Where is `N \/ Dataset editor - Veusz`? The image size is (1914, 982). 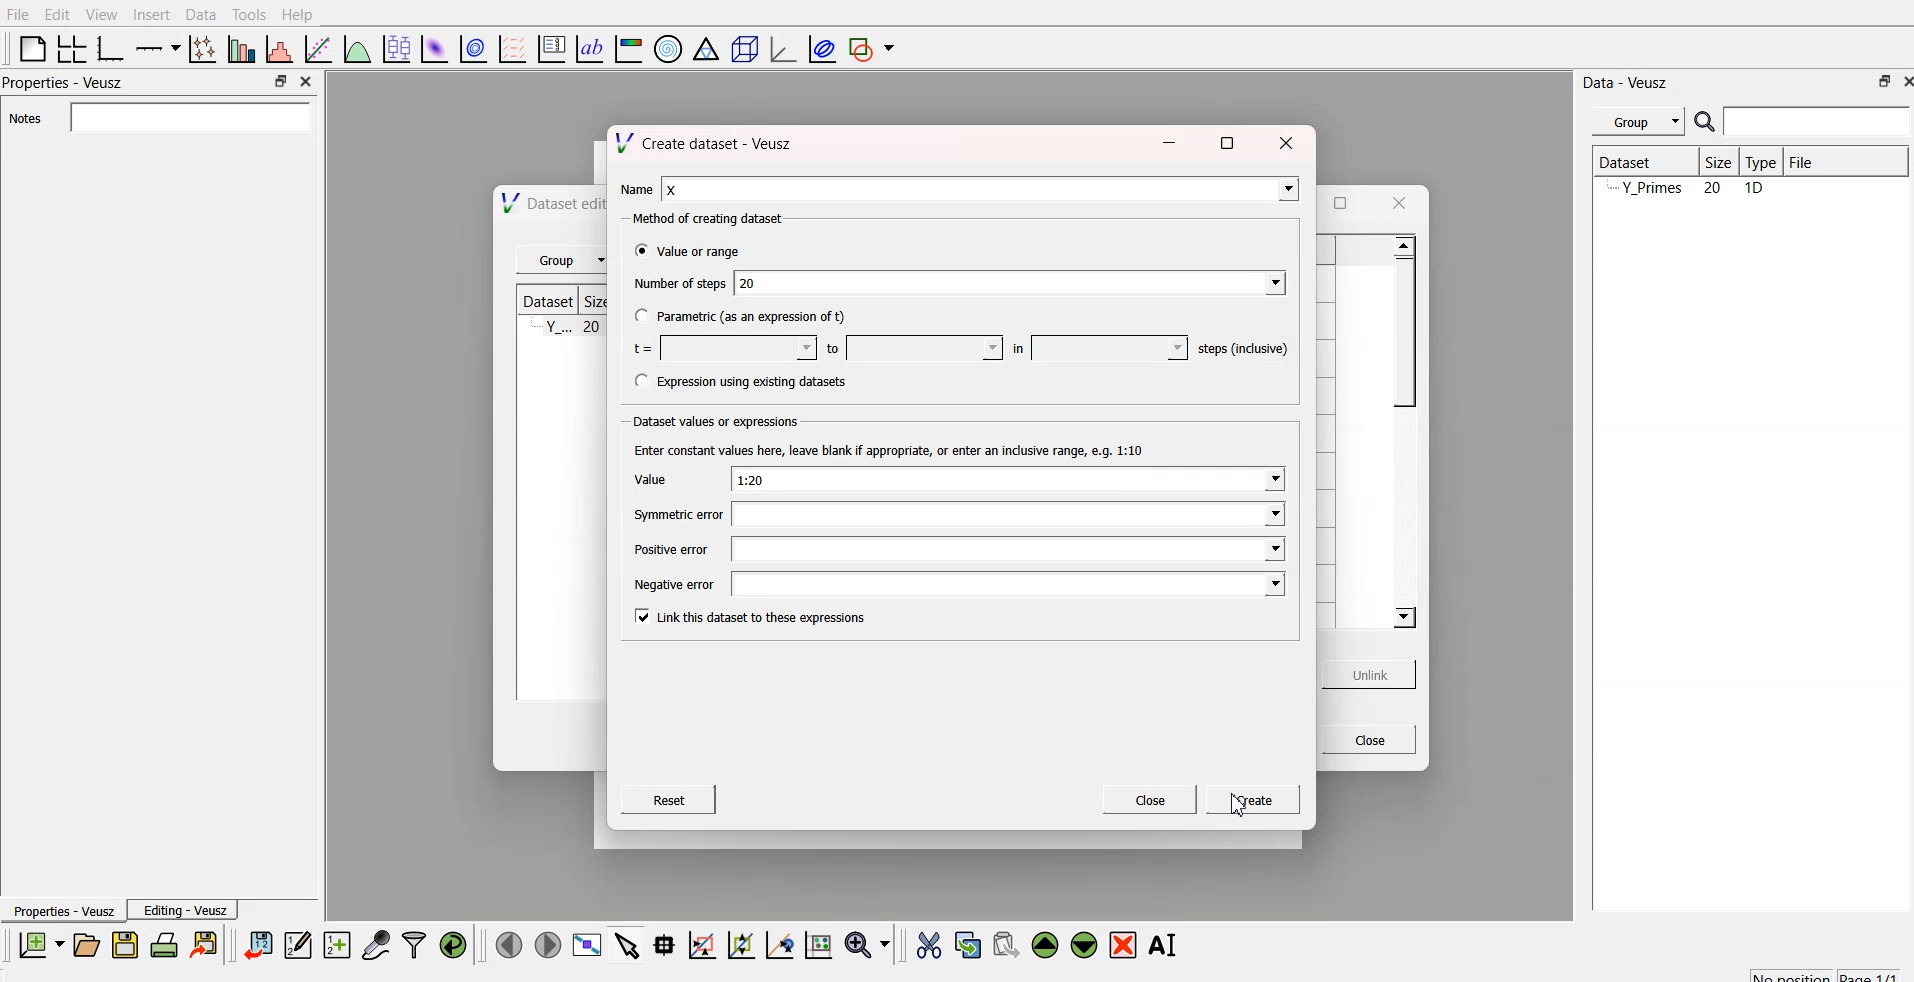 N \/ Dataset editor - Veusz is located at coordinates (542, 205).